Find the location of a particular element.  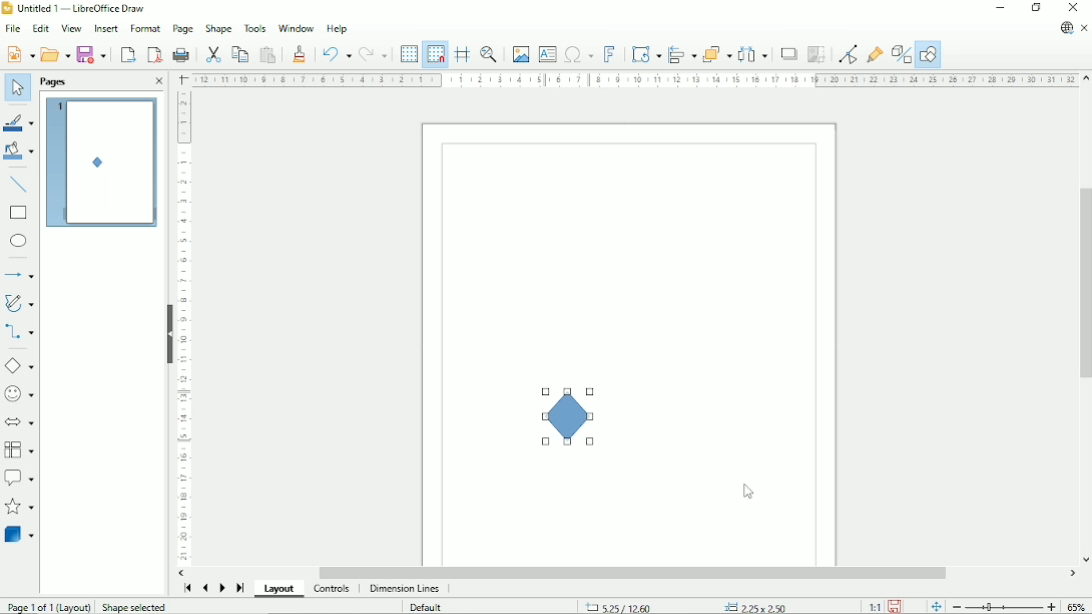

Toggle extrusion is located at coordinates (900, 54).